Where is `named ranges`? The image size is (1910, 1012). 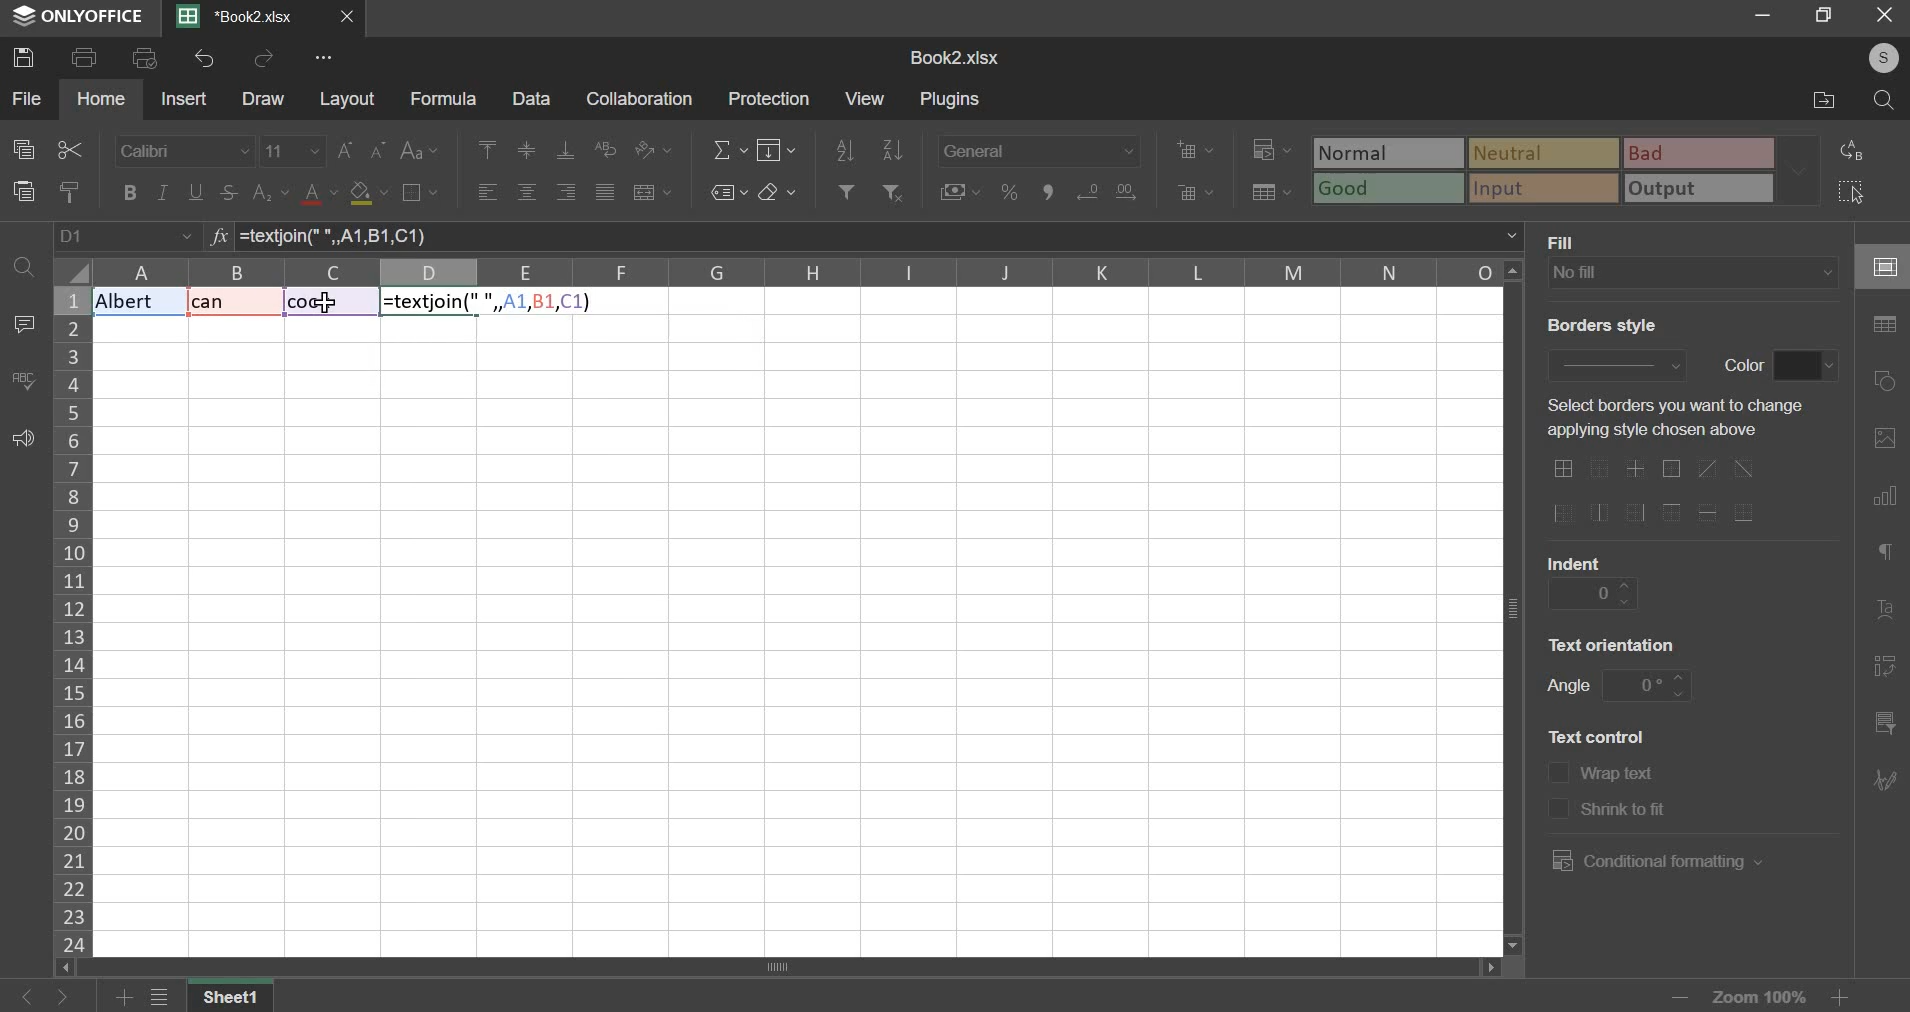
named ranges is located at coordinates (727, 192).